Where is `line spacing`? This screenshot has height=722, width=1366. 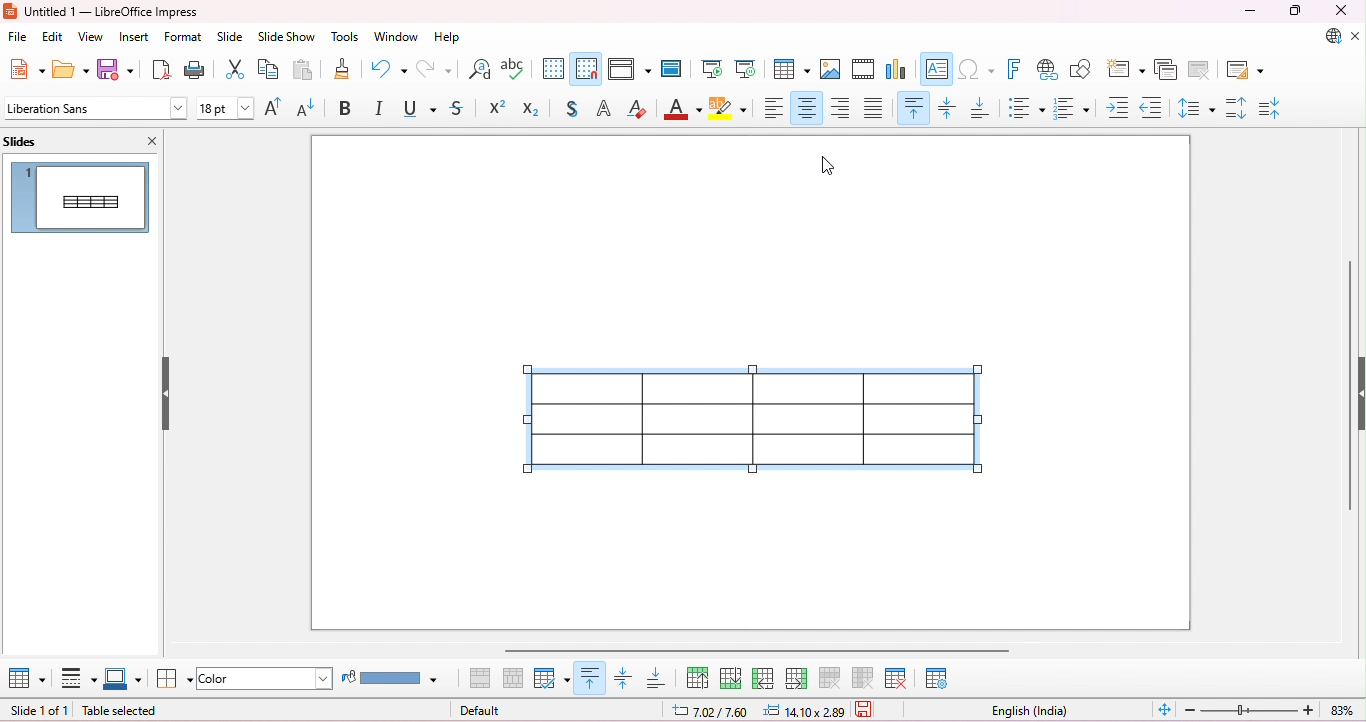 line spacing is located at coordinates (1197, 109).